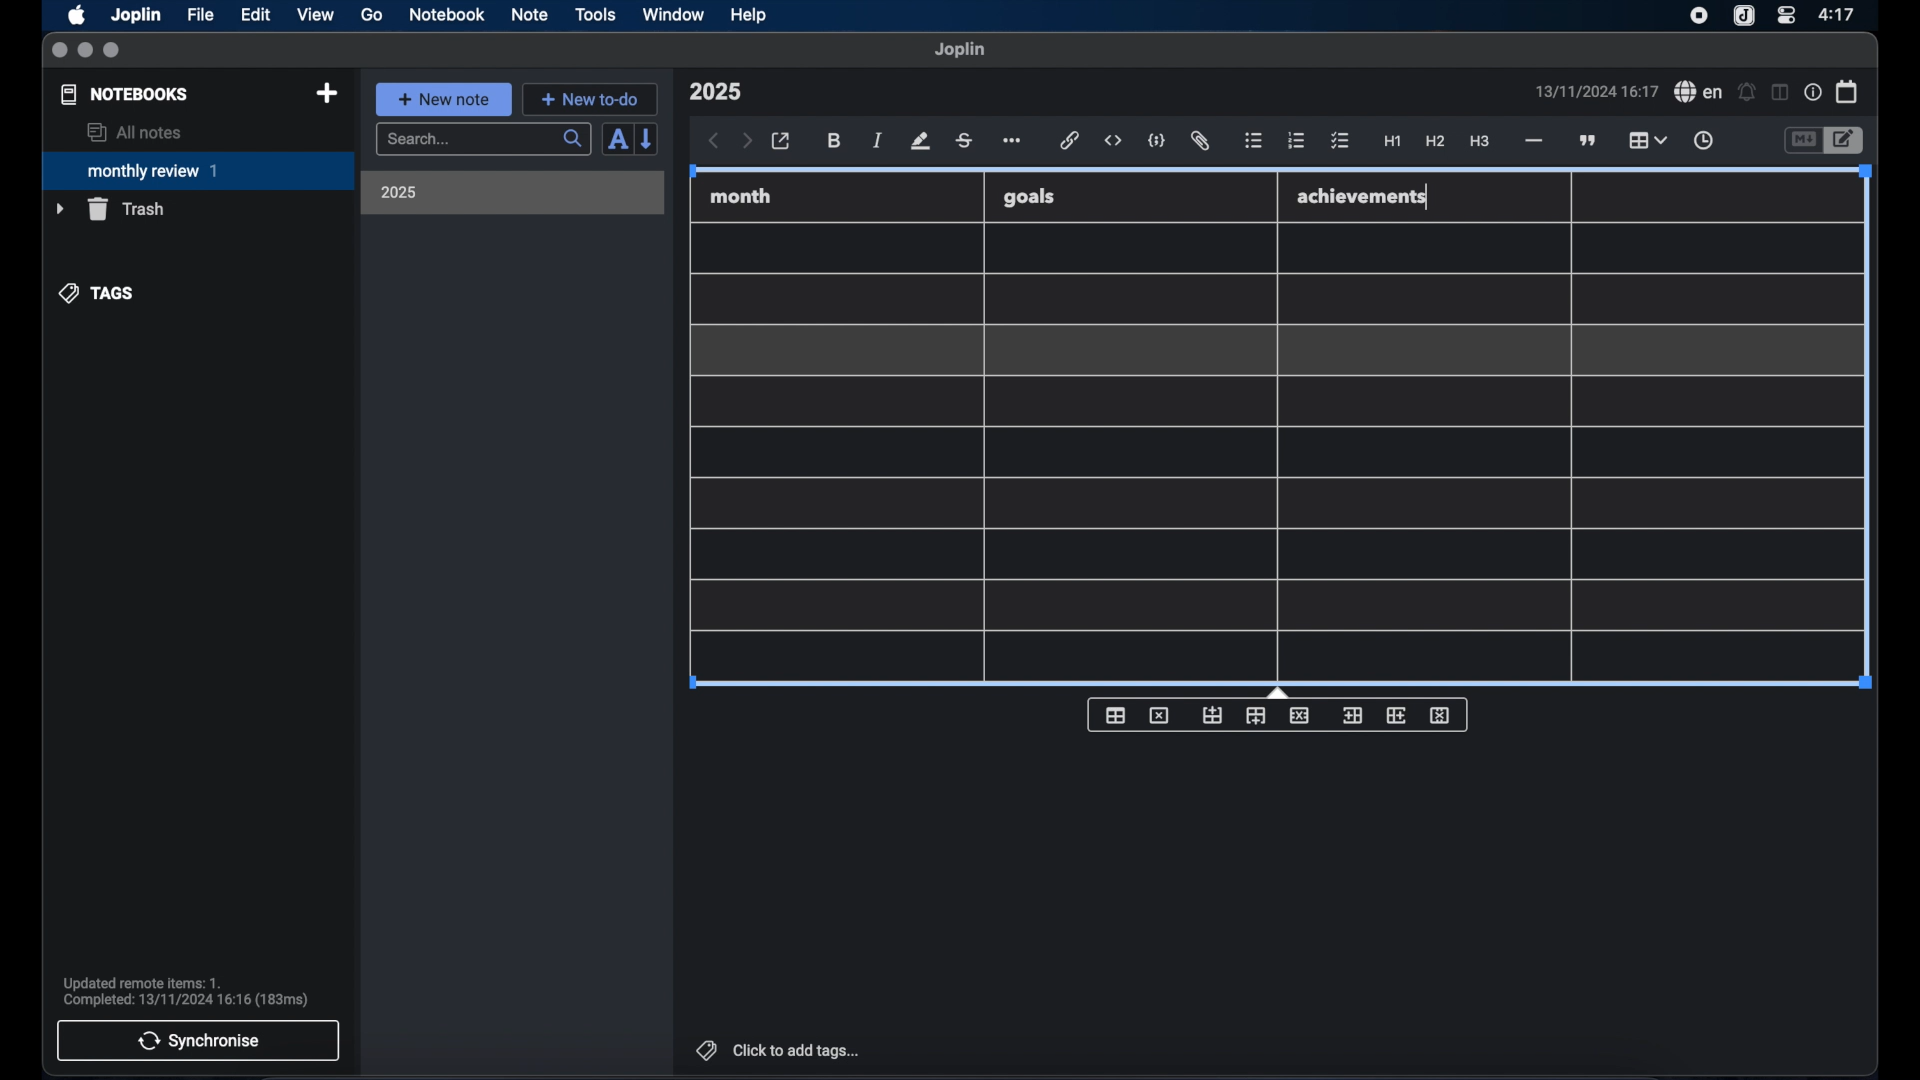 This screenshot has width=1920, height=1080. I want to click on all notes, so click(134, 132).